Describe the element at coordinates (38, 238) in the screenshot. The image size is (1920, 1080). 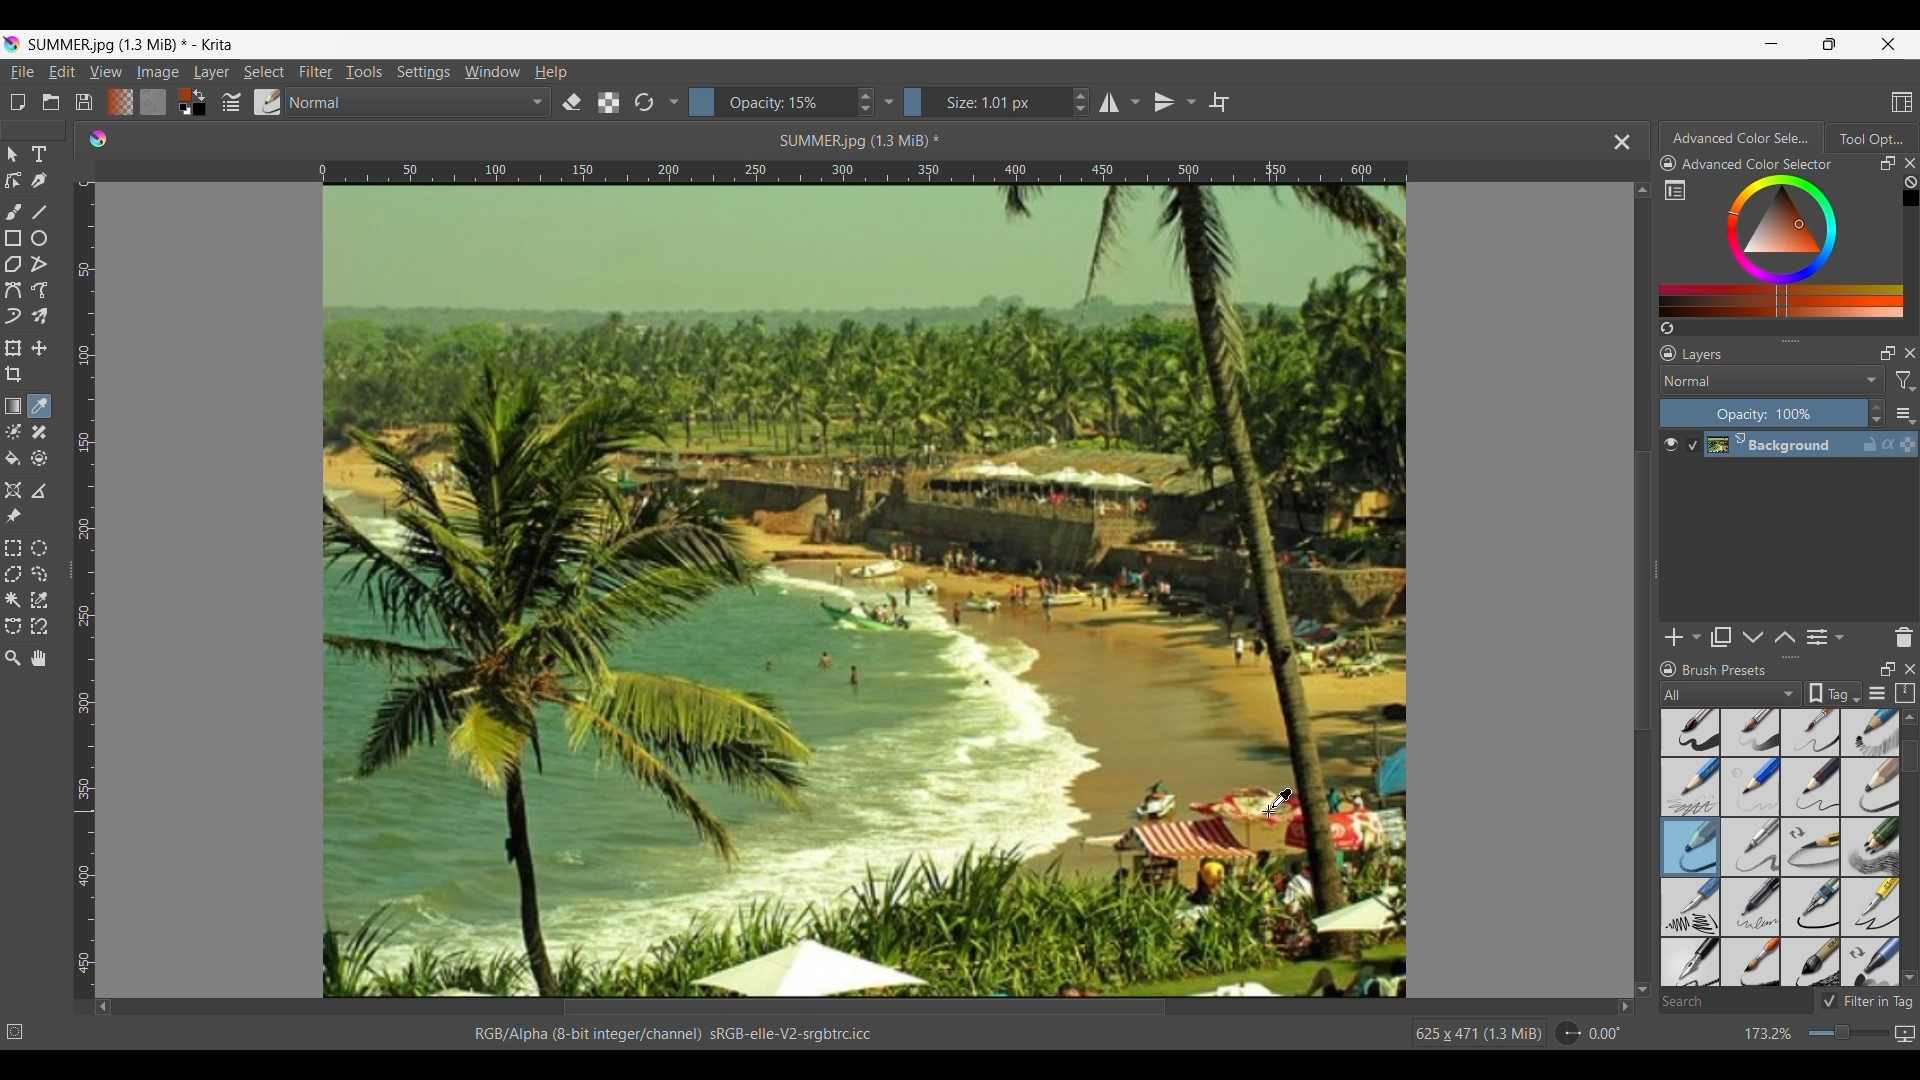
I see `Ellipse tool` at that location.